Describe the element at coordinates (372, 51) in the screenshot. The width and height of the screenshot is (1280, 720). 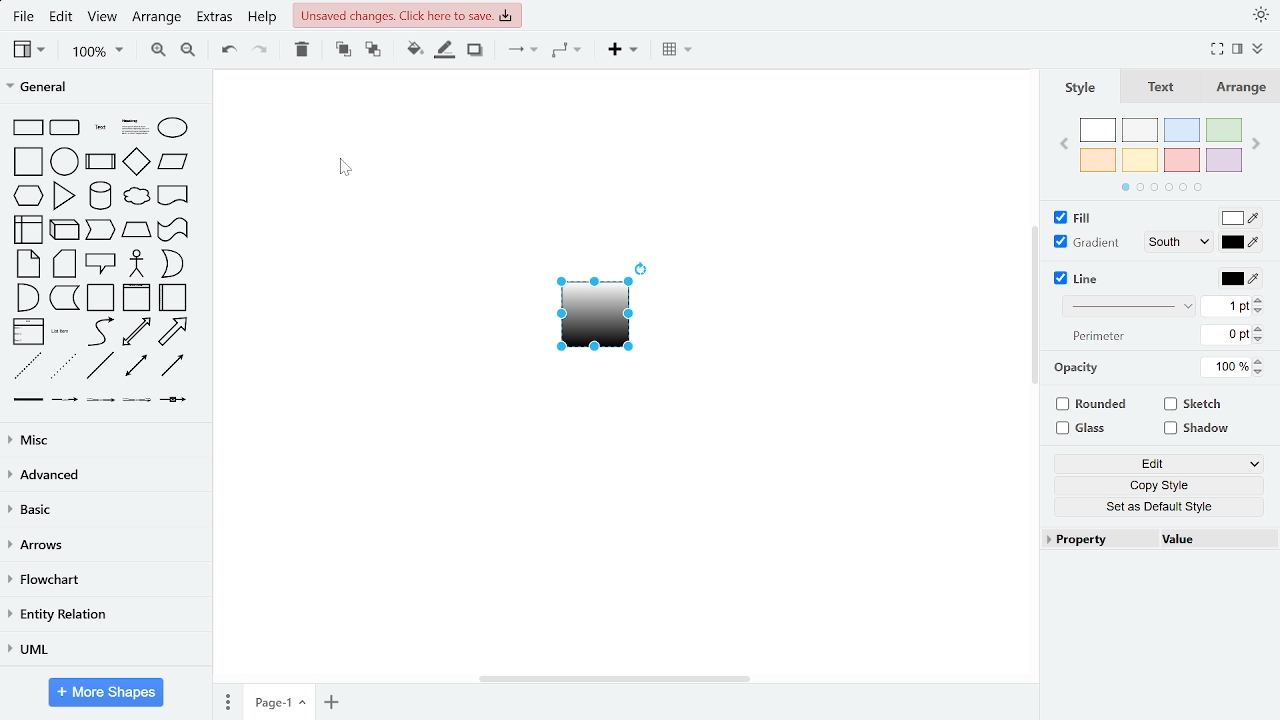
I see `to back` at that location.